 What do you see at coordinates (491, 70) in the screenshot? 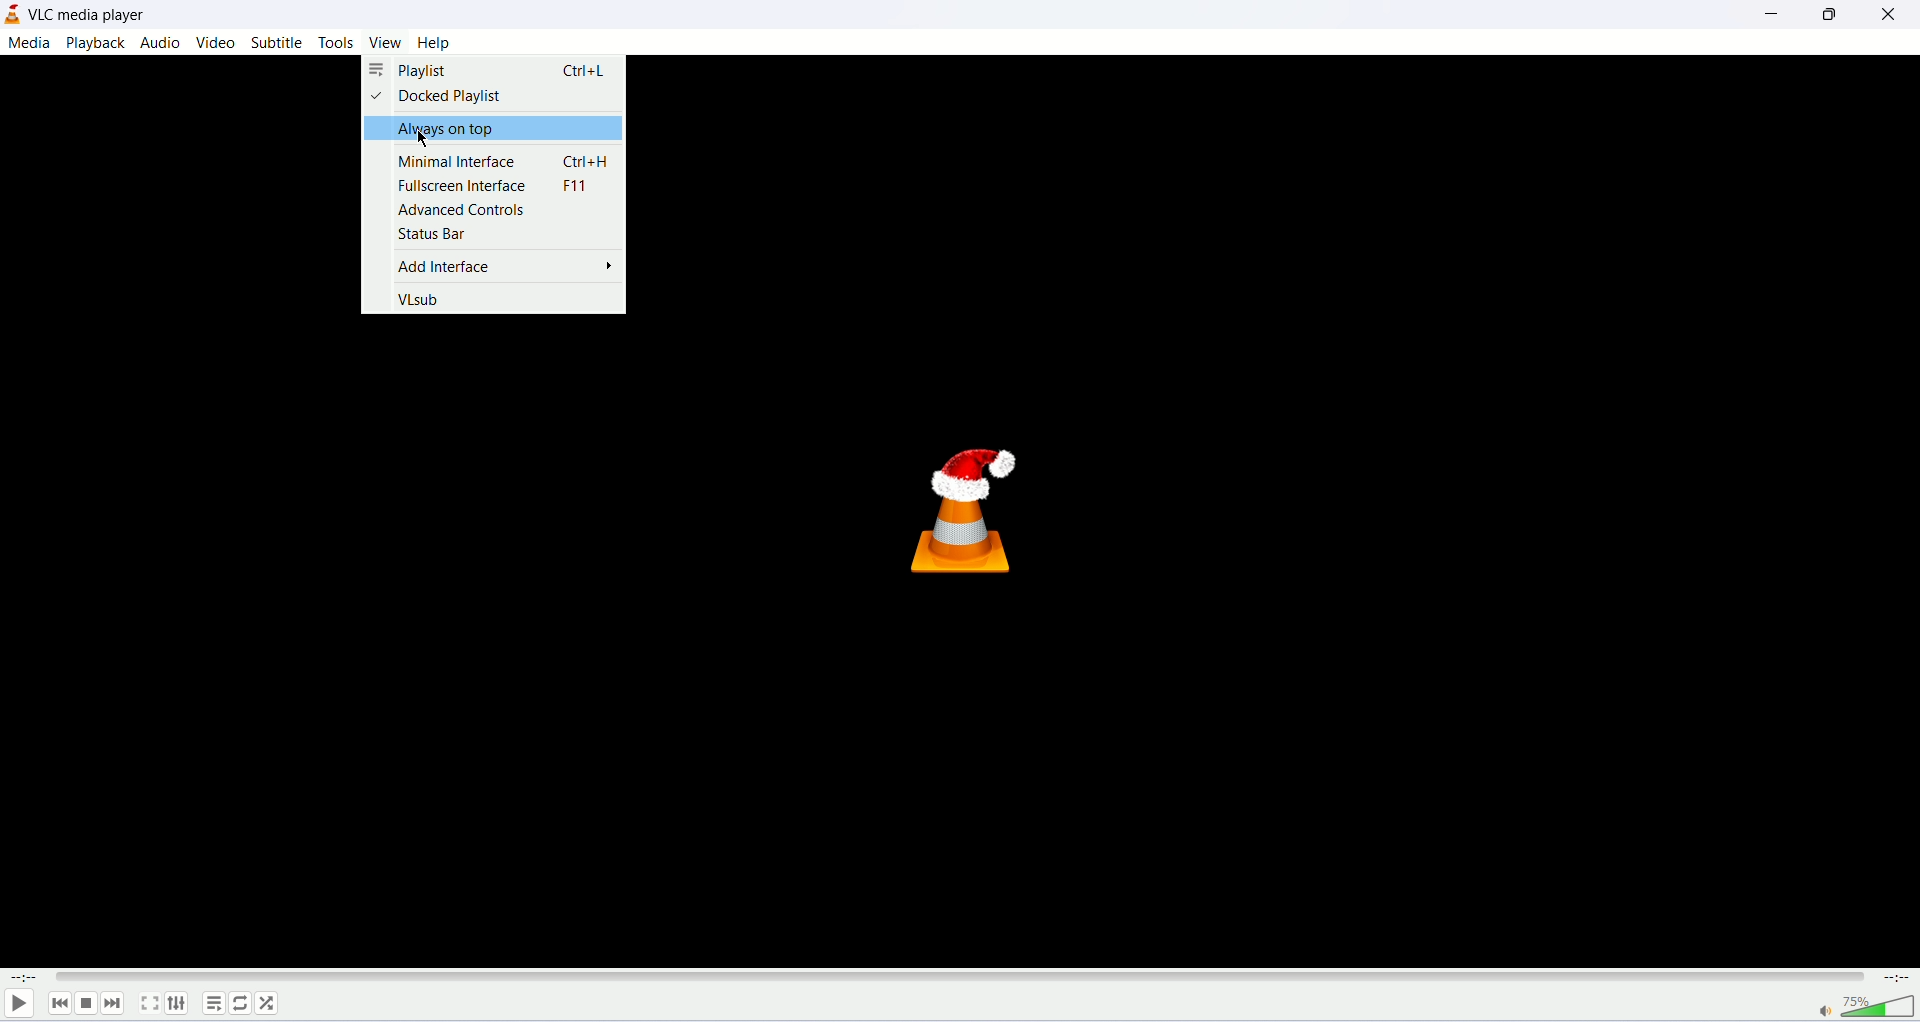
I see `playlist` at bounding box center [491, 70].